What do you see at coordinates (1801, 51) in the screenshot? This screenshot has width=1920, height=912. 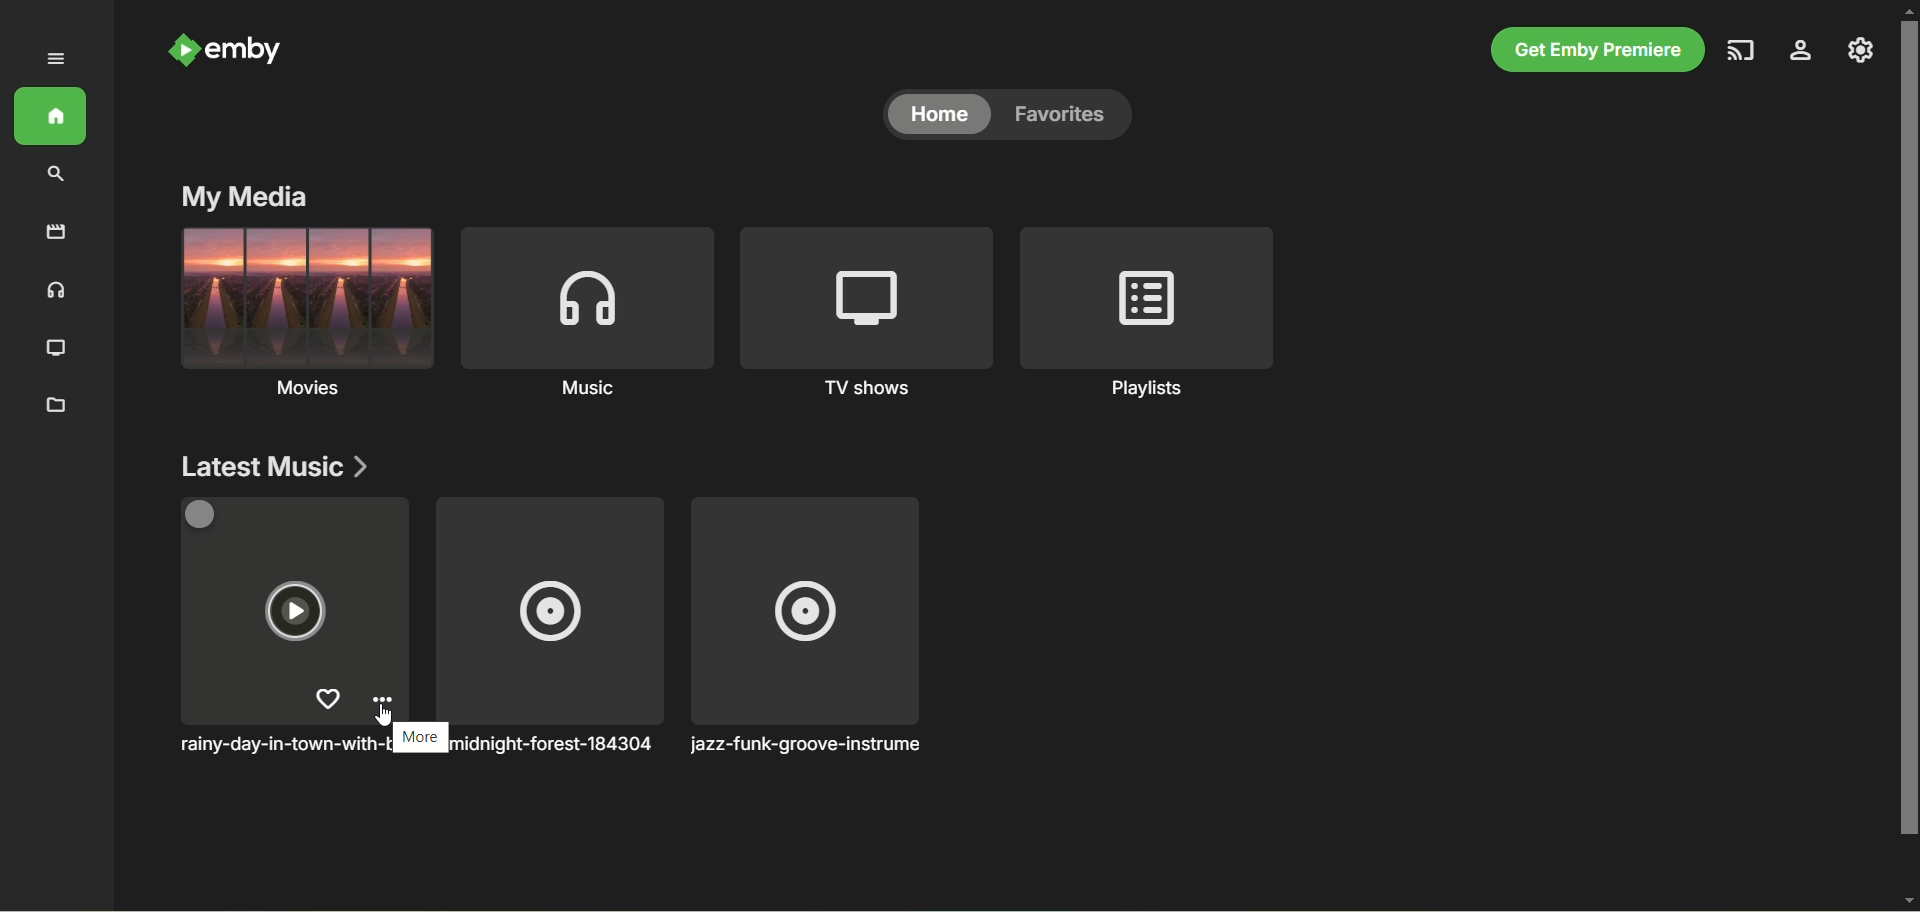 I see `settings` at bounding box center [1801, 51].